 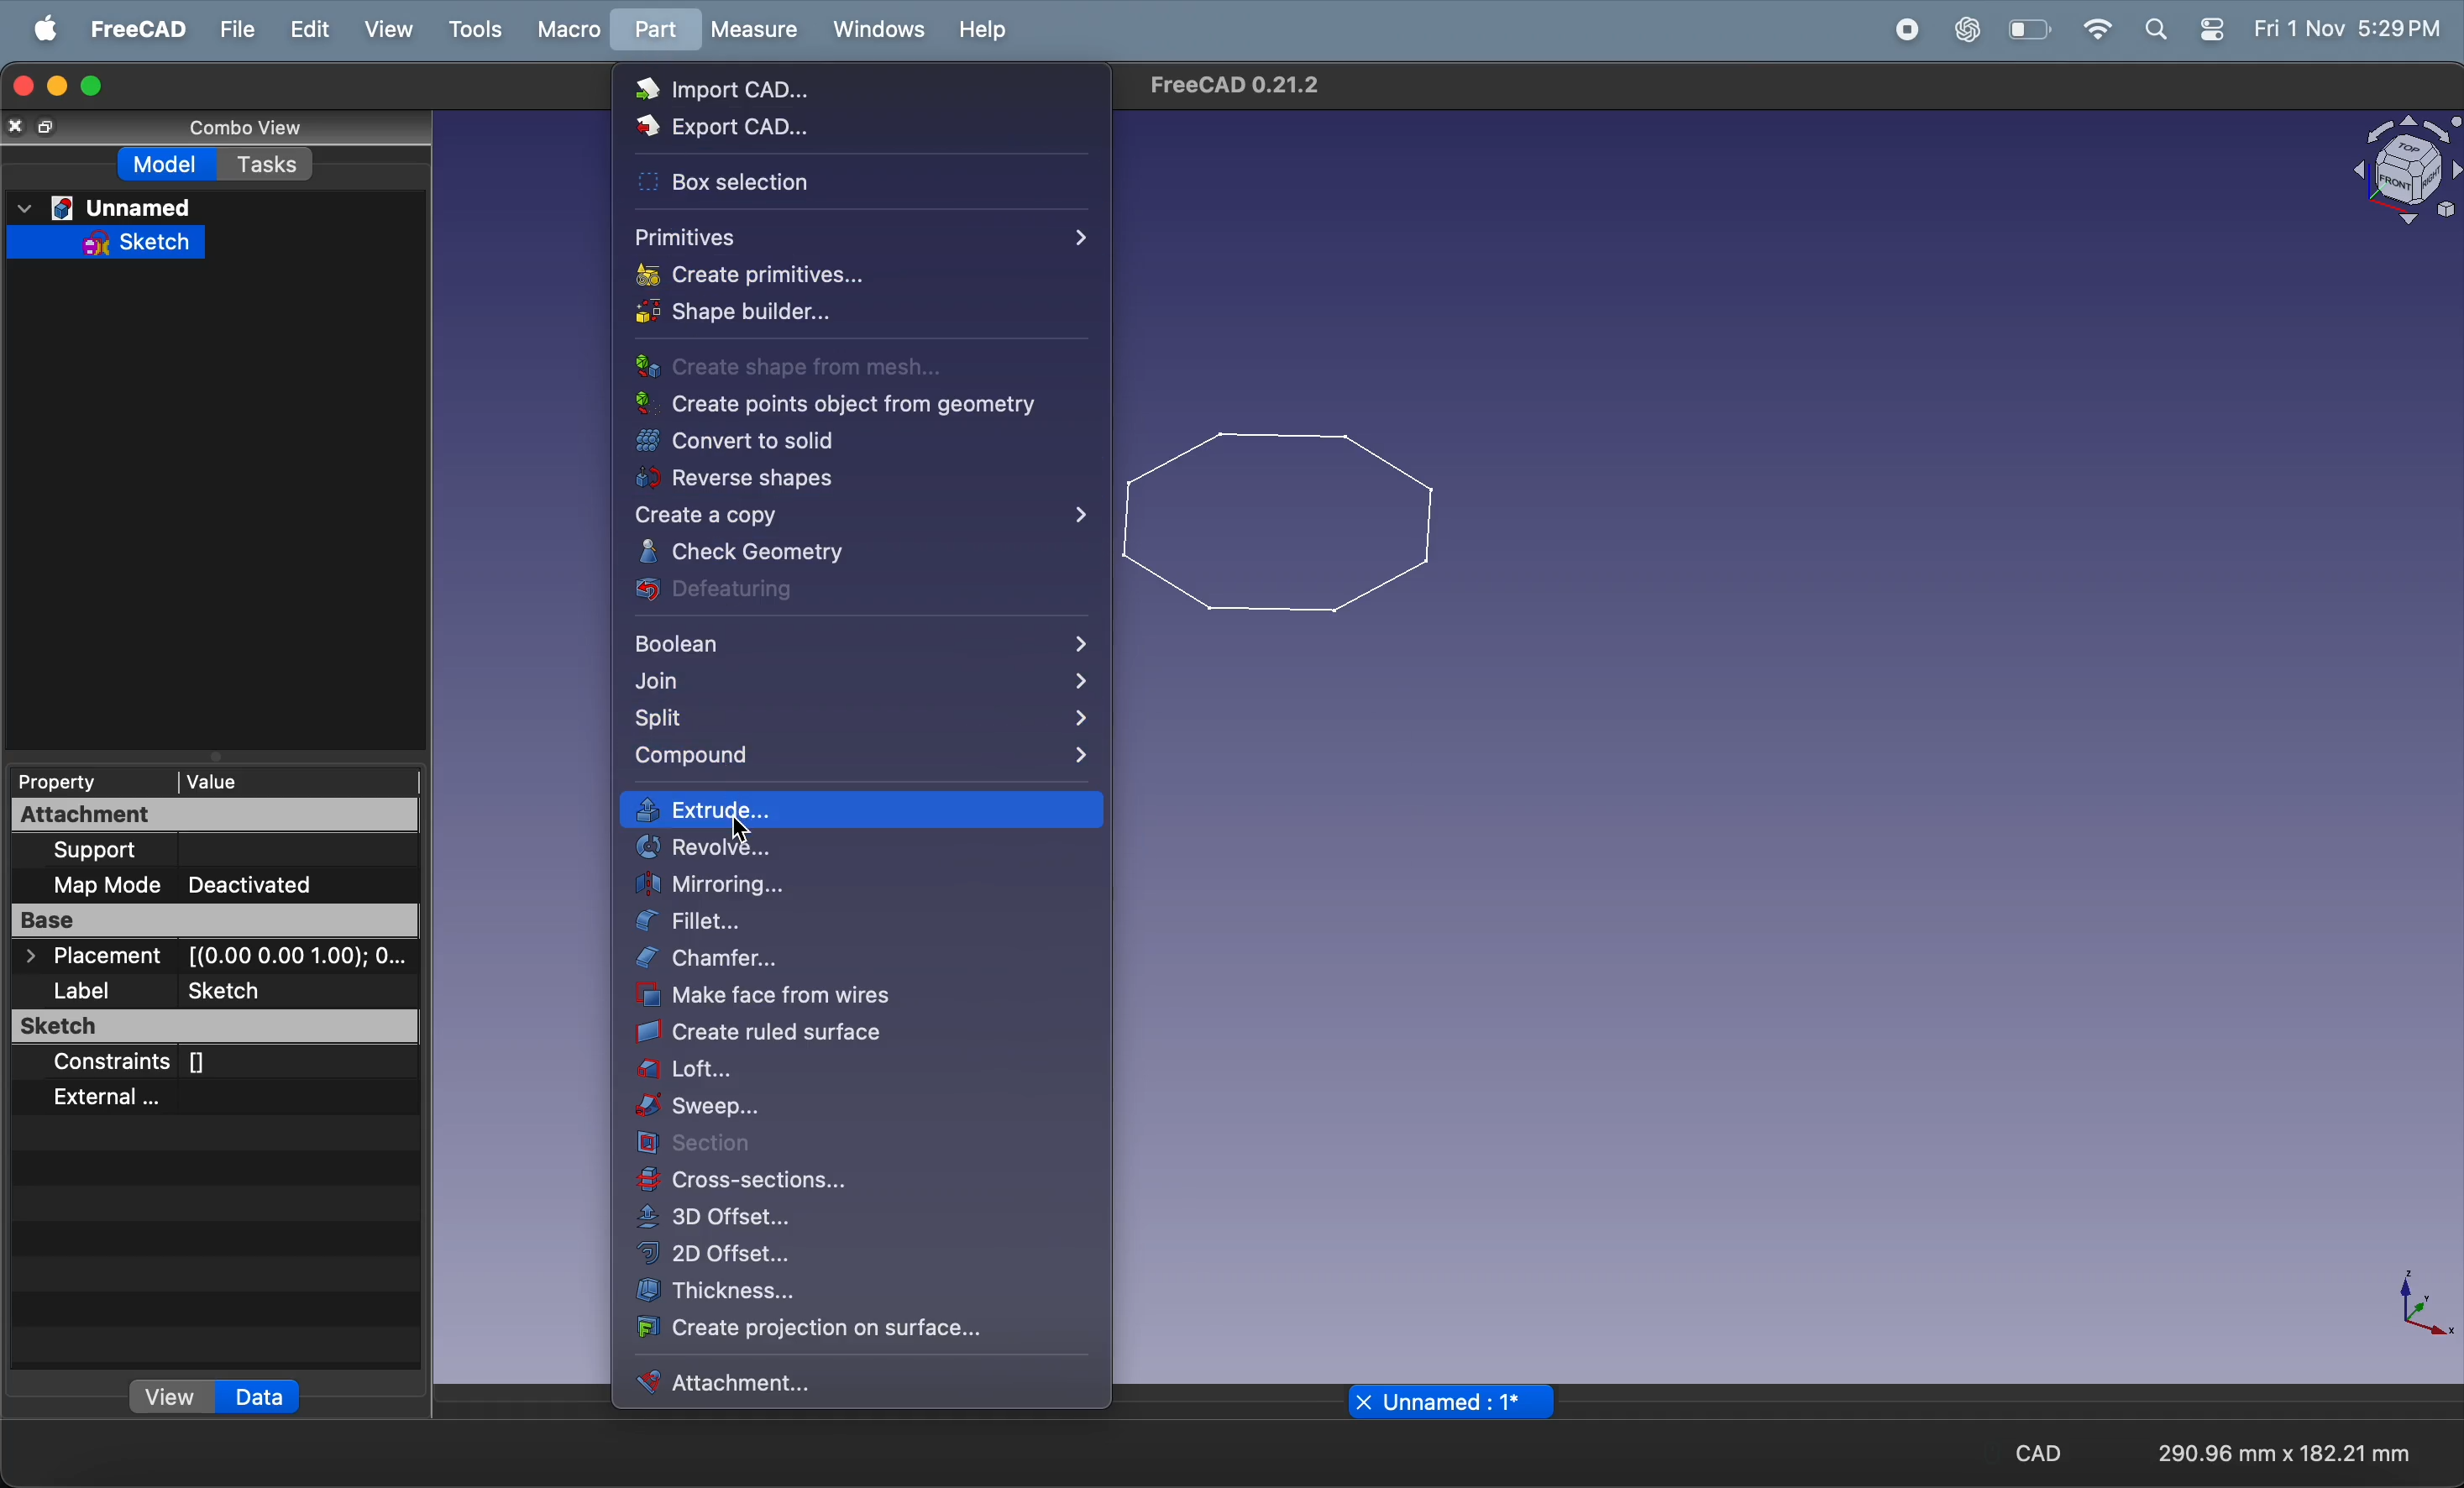 I want to click on attachment, so click(x=846, y=1380).